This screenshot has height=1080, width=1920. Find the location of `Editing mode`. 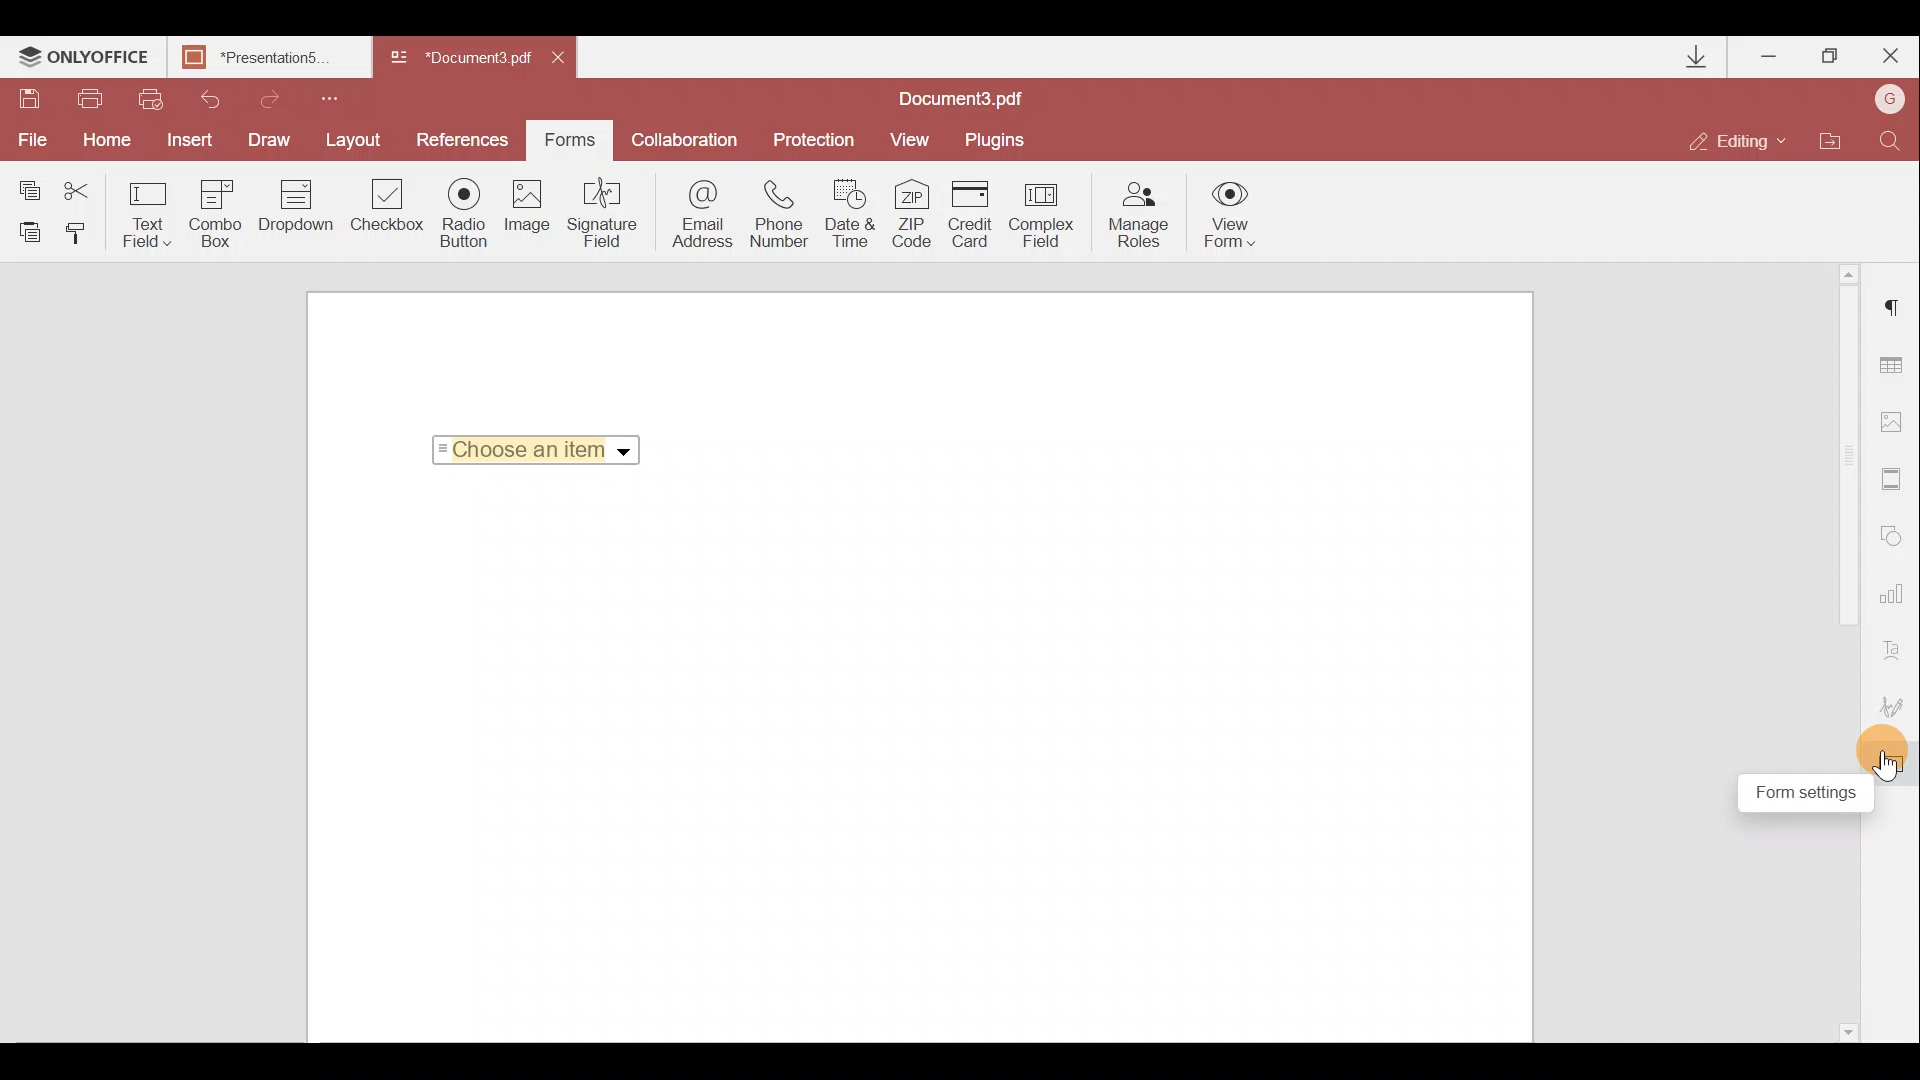

Editing mode is located at coordinates (1738, 140).